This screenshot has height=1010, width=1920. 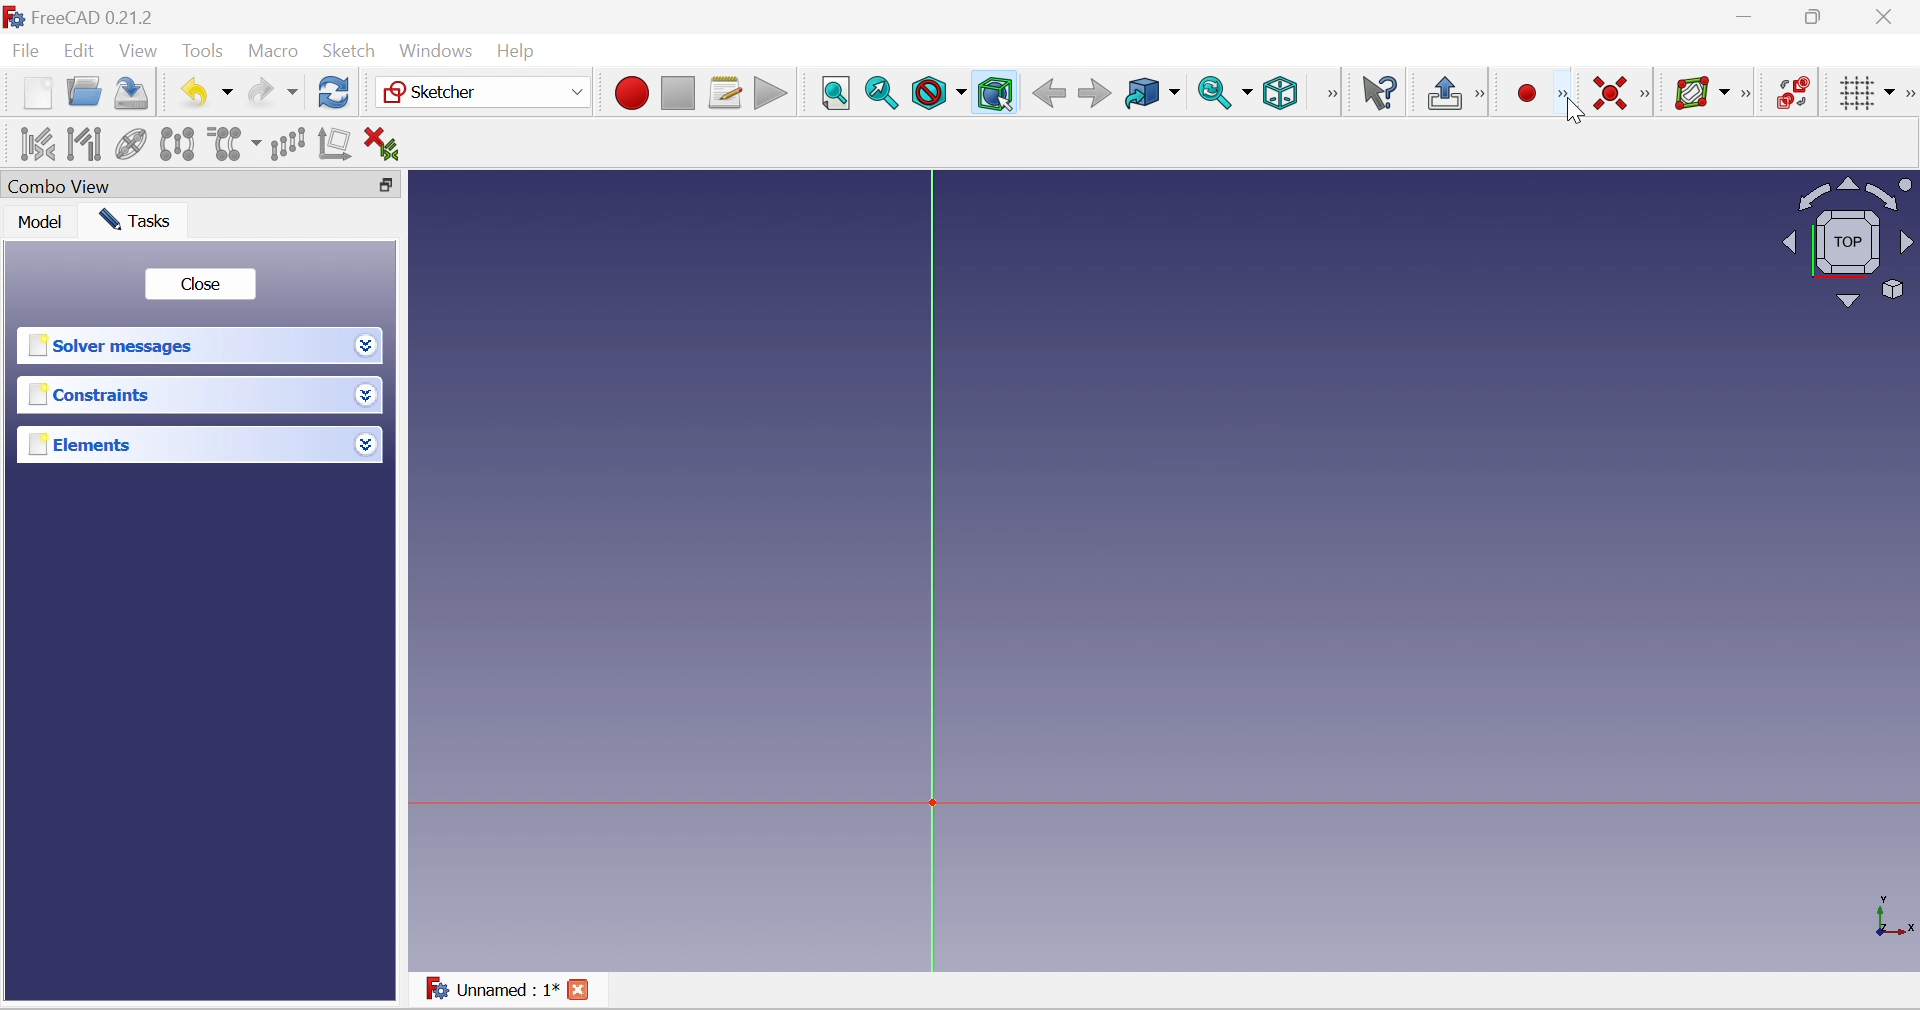 I want to click on Model, so click(x=35, y=222).